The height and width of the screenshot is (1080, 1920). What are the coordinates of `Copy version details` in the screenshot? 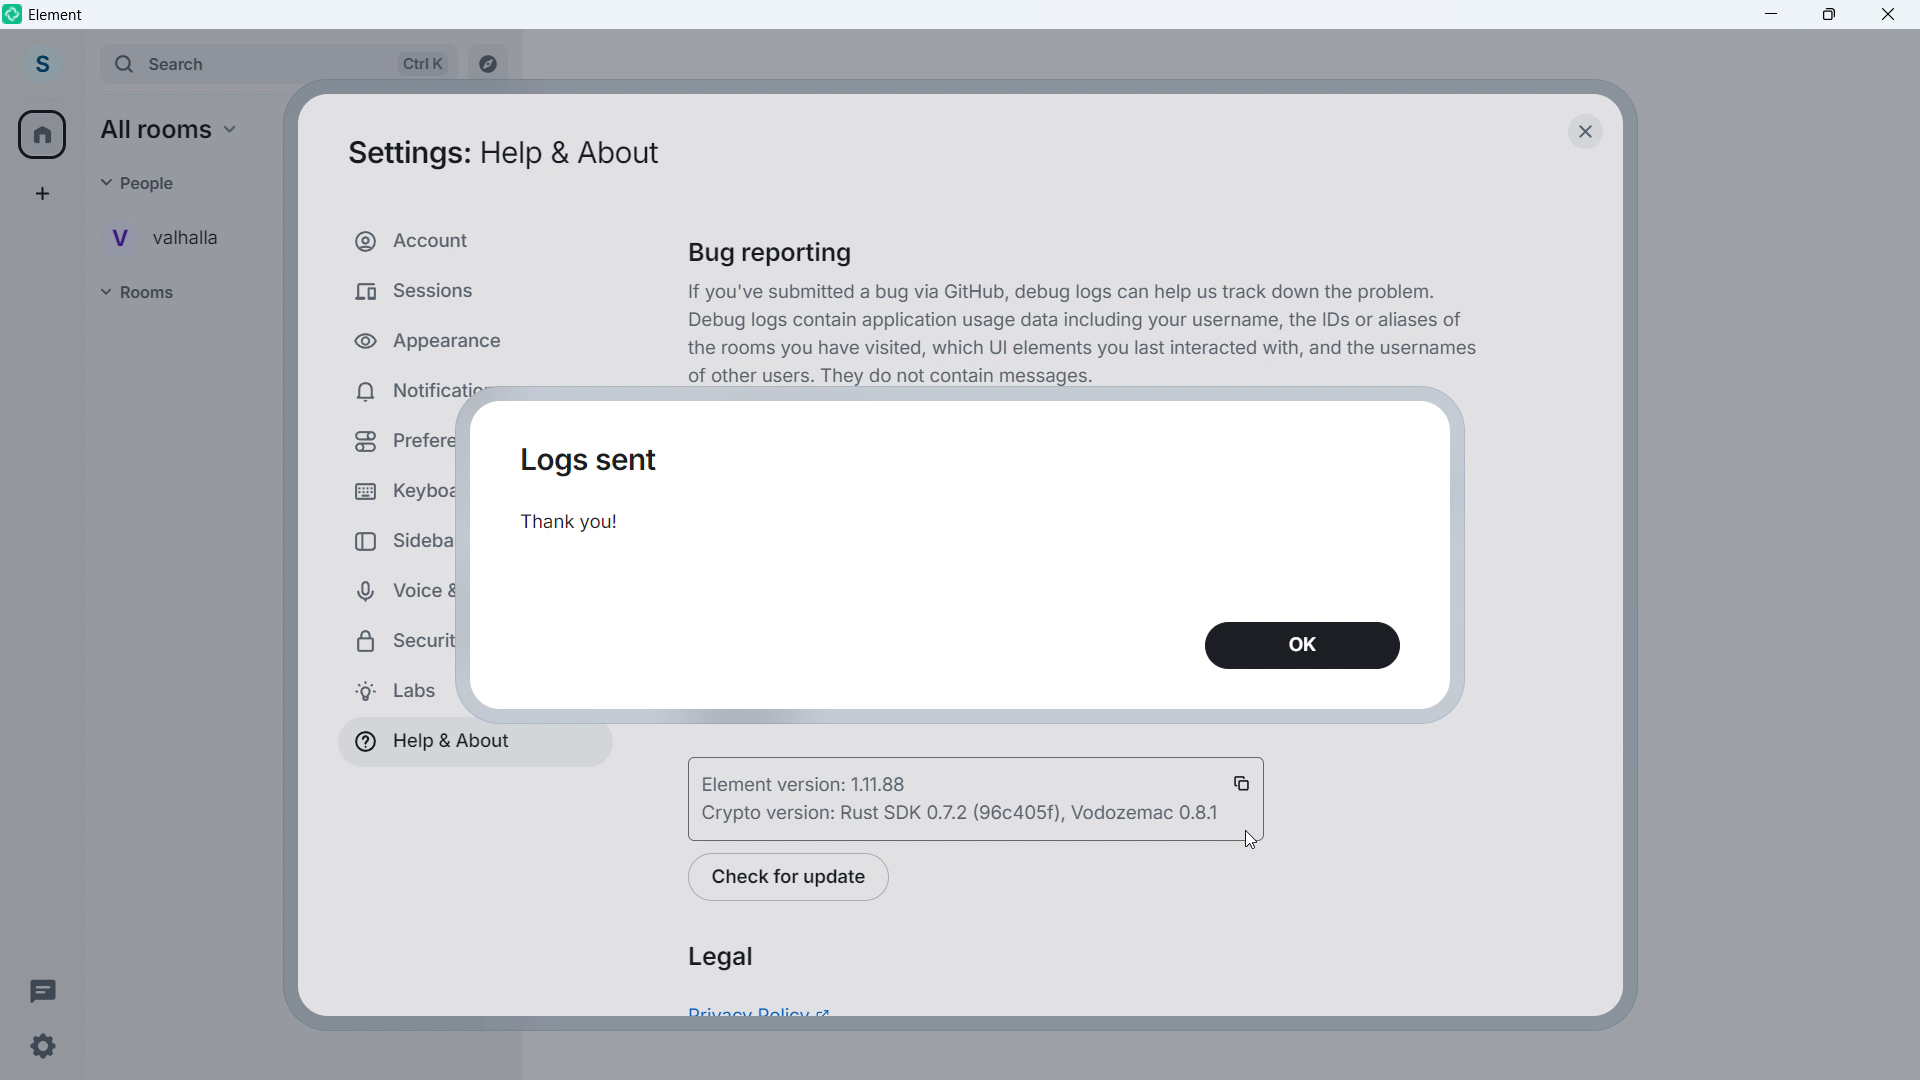 It's located at (1244, 781).